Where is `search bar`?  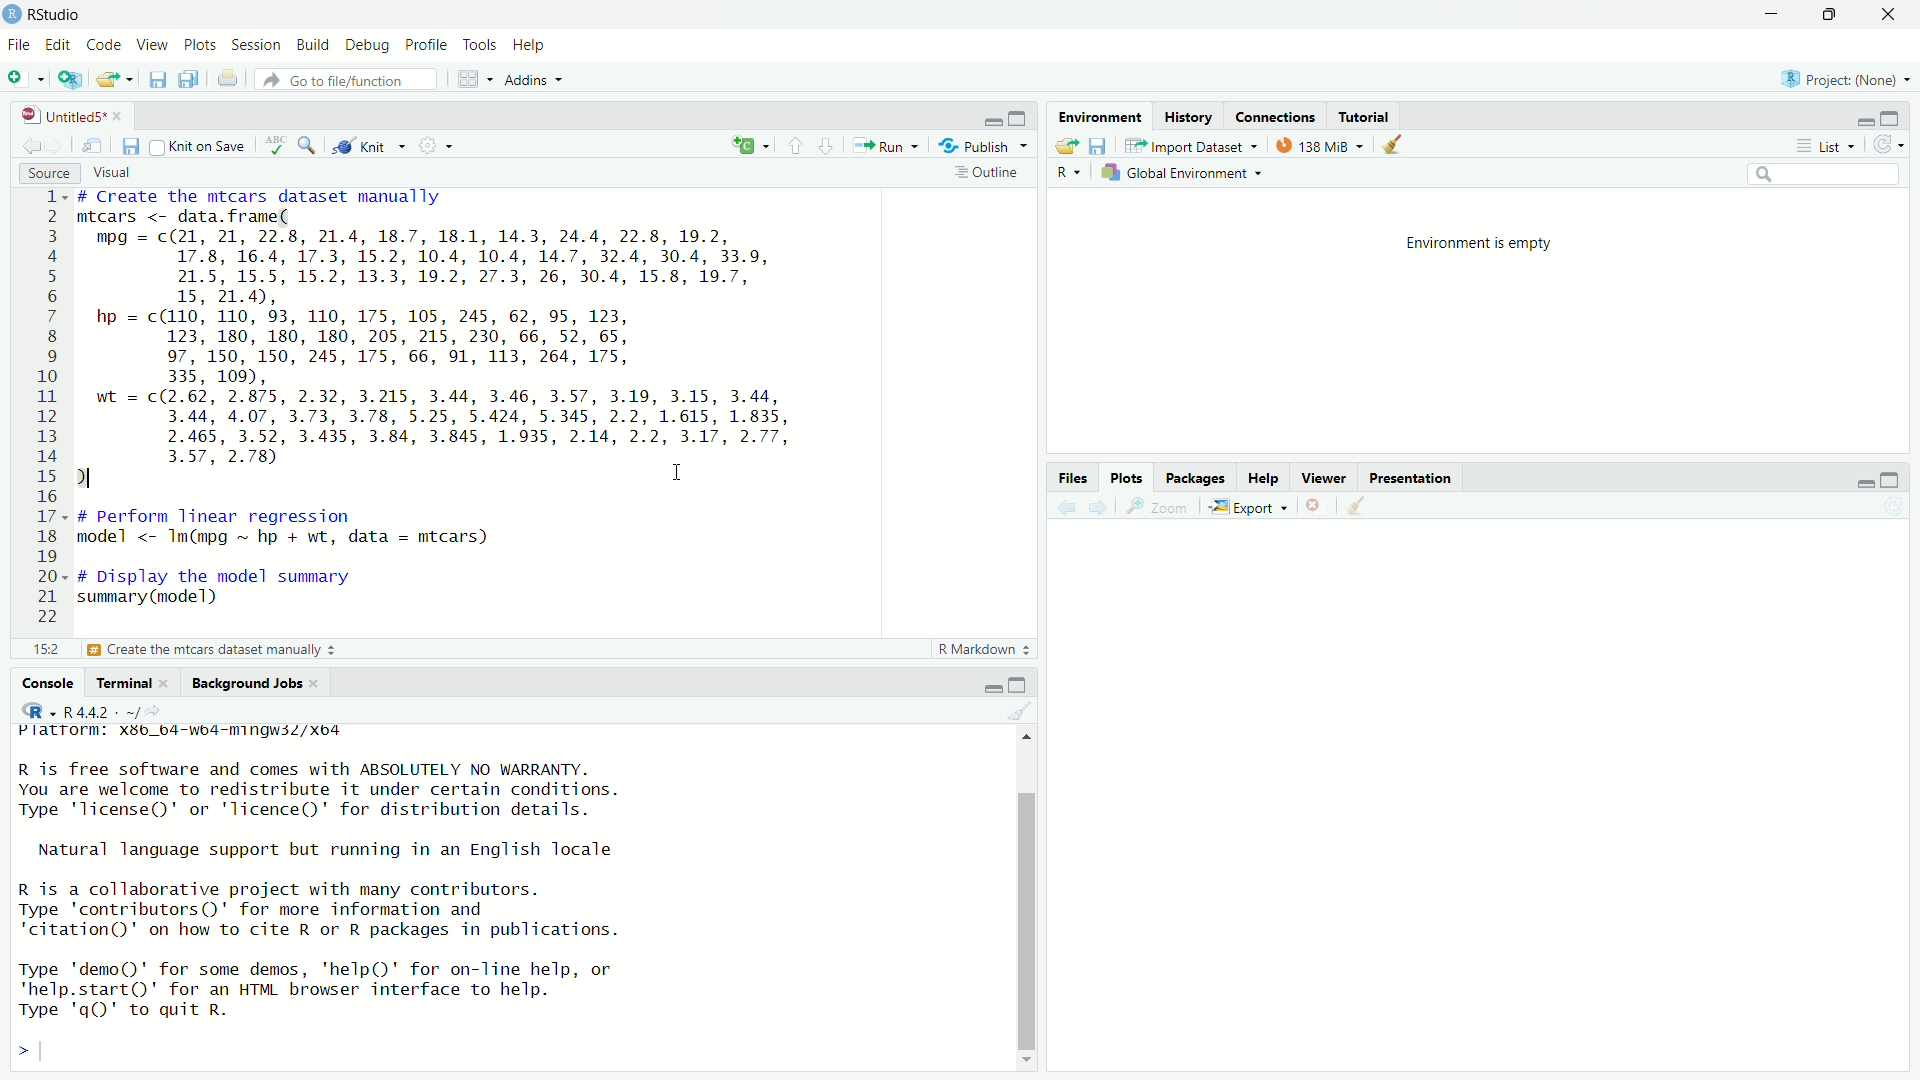 search bar is located at coordinates (1825, 174).